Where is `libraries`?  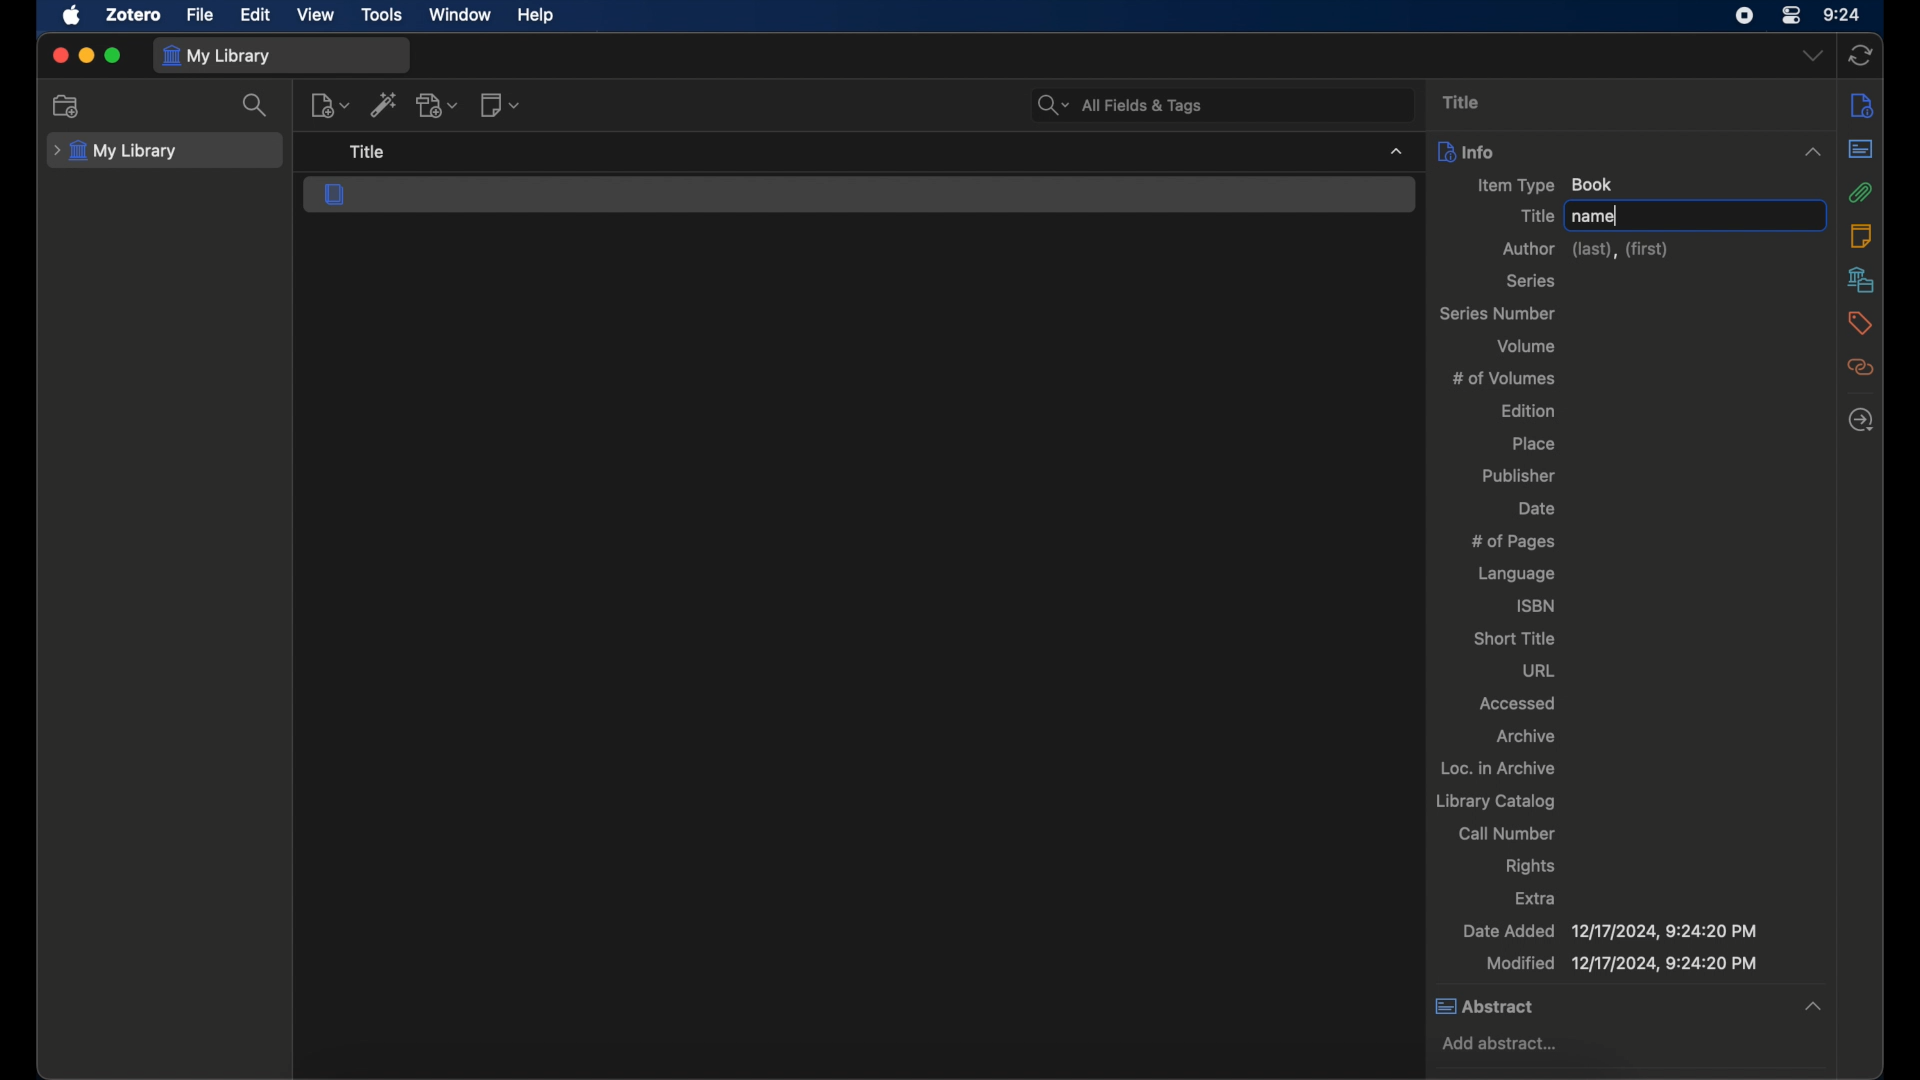
libraries is located at coordinates (1864, 281).